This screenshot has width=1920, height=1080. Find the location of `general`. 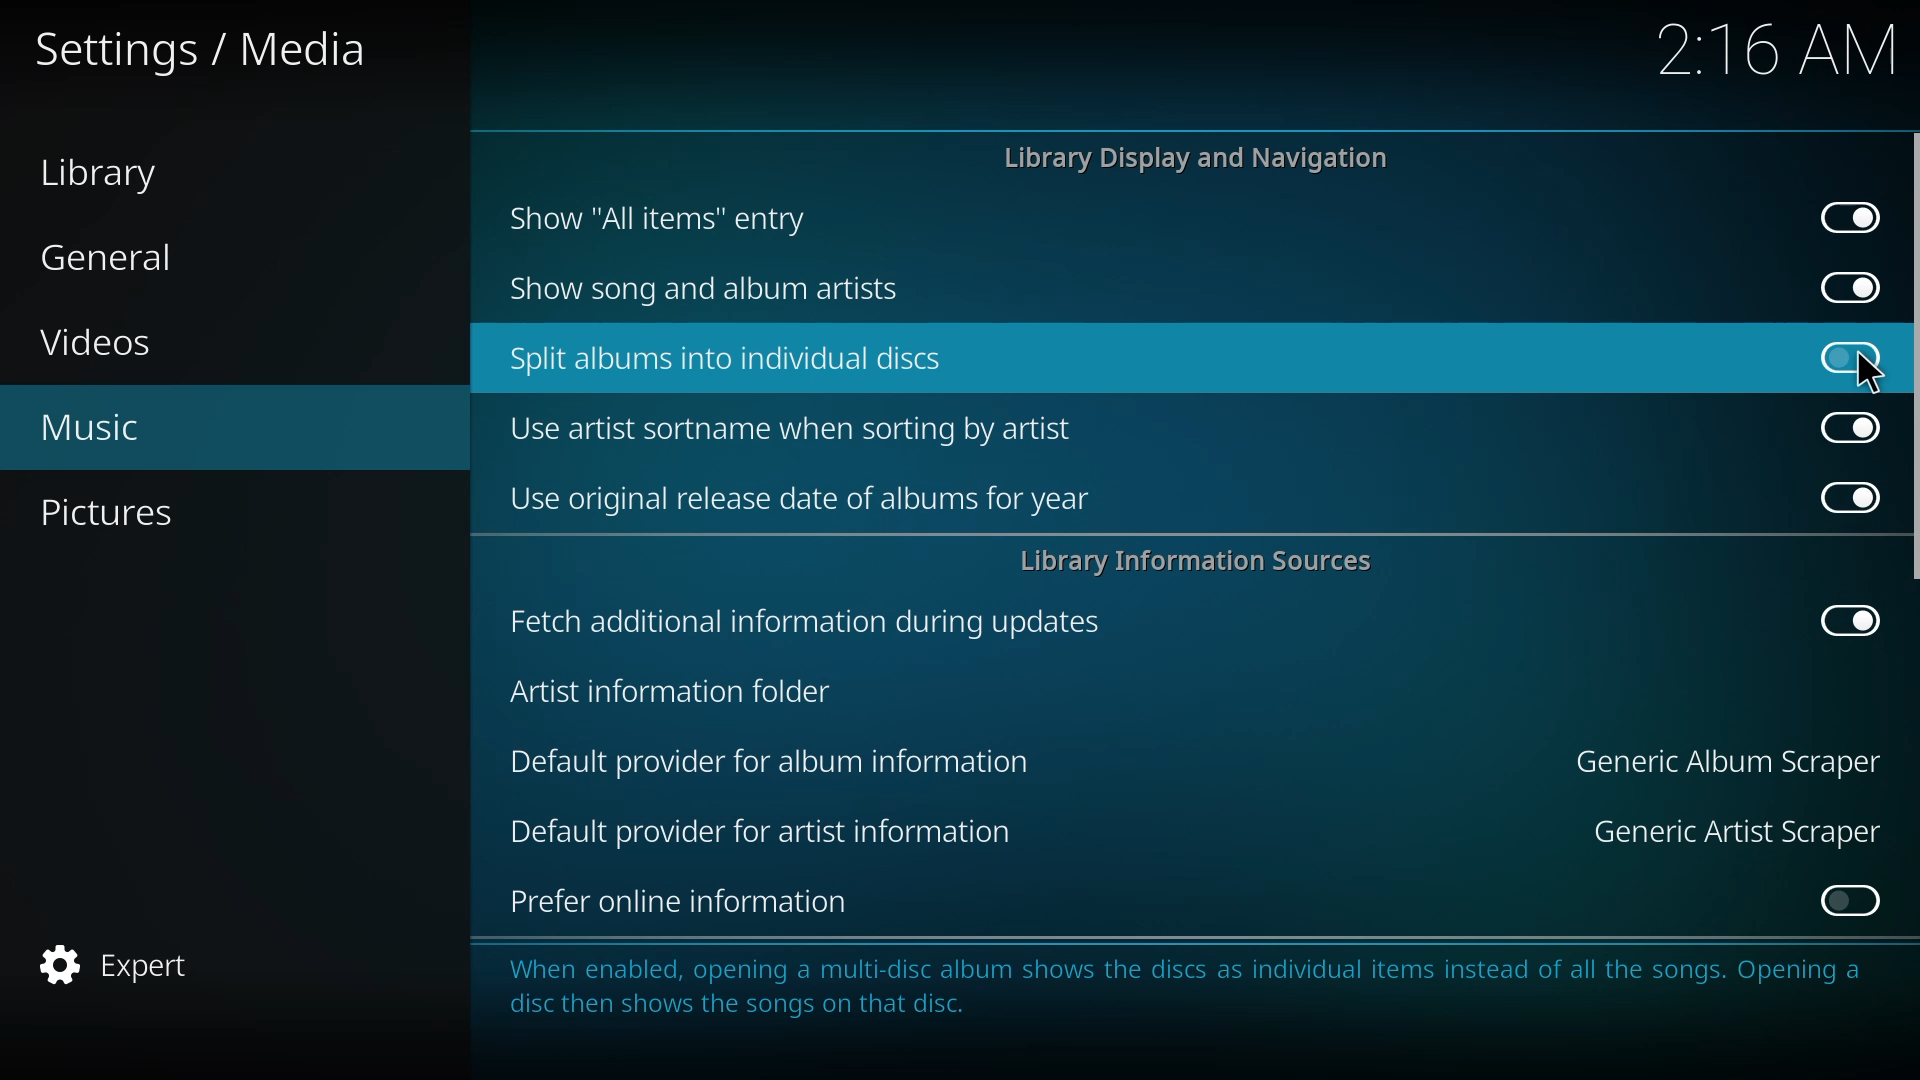

general is located at coordinates (117, 257).